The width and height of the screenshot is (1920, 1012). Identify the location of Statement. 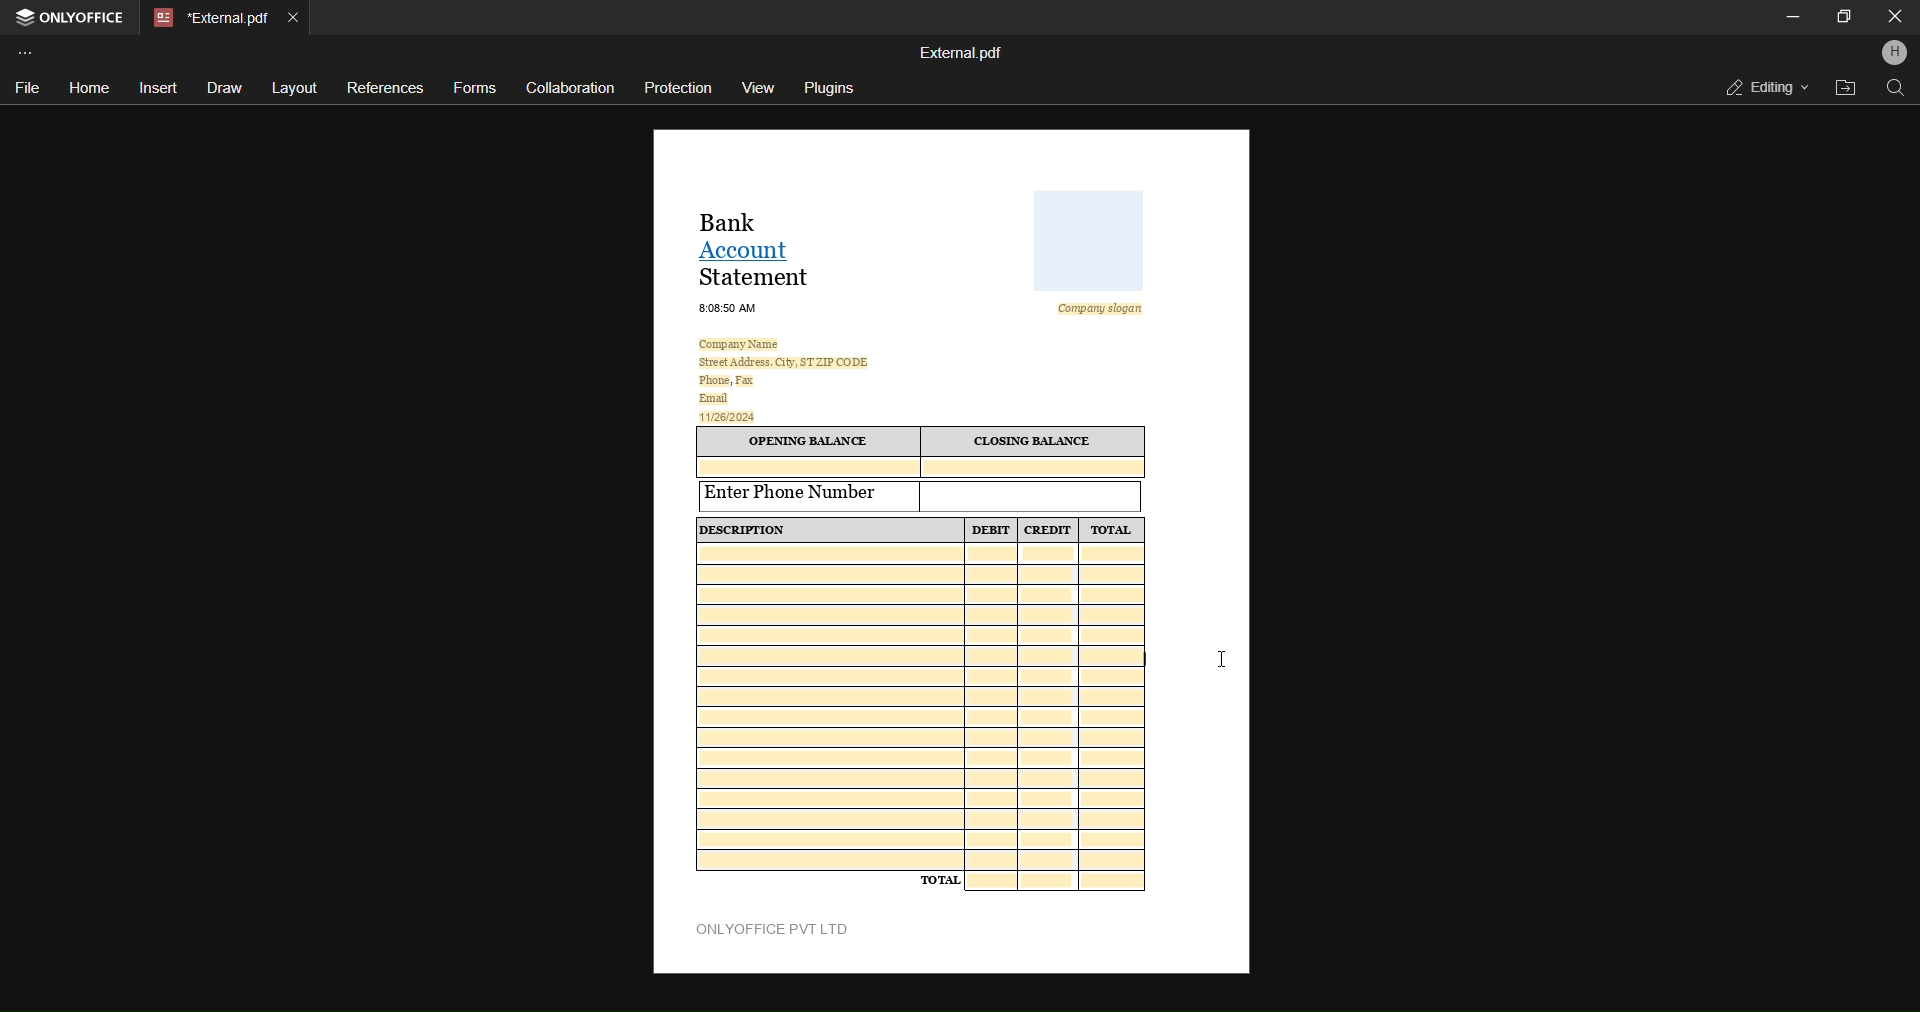
(758, 277).